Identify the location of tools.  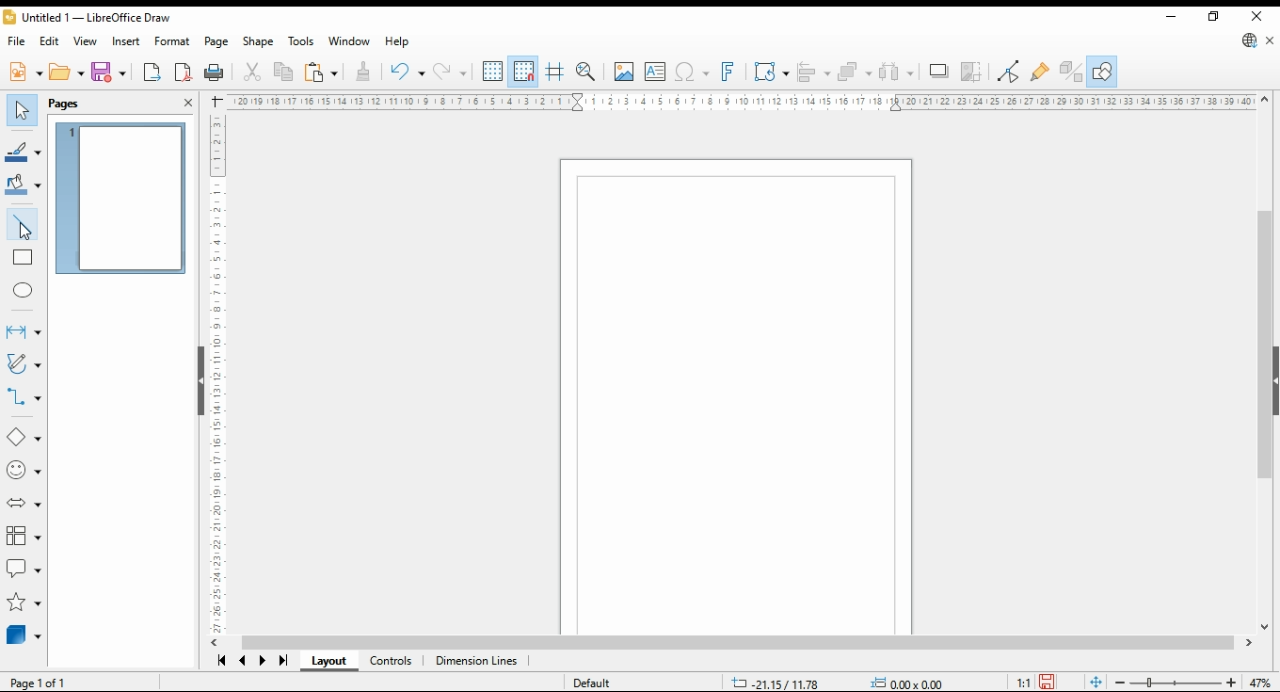
(301, 40).